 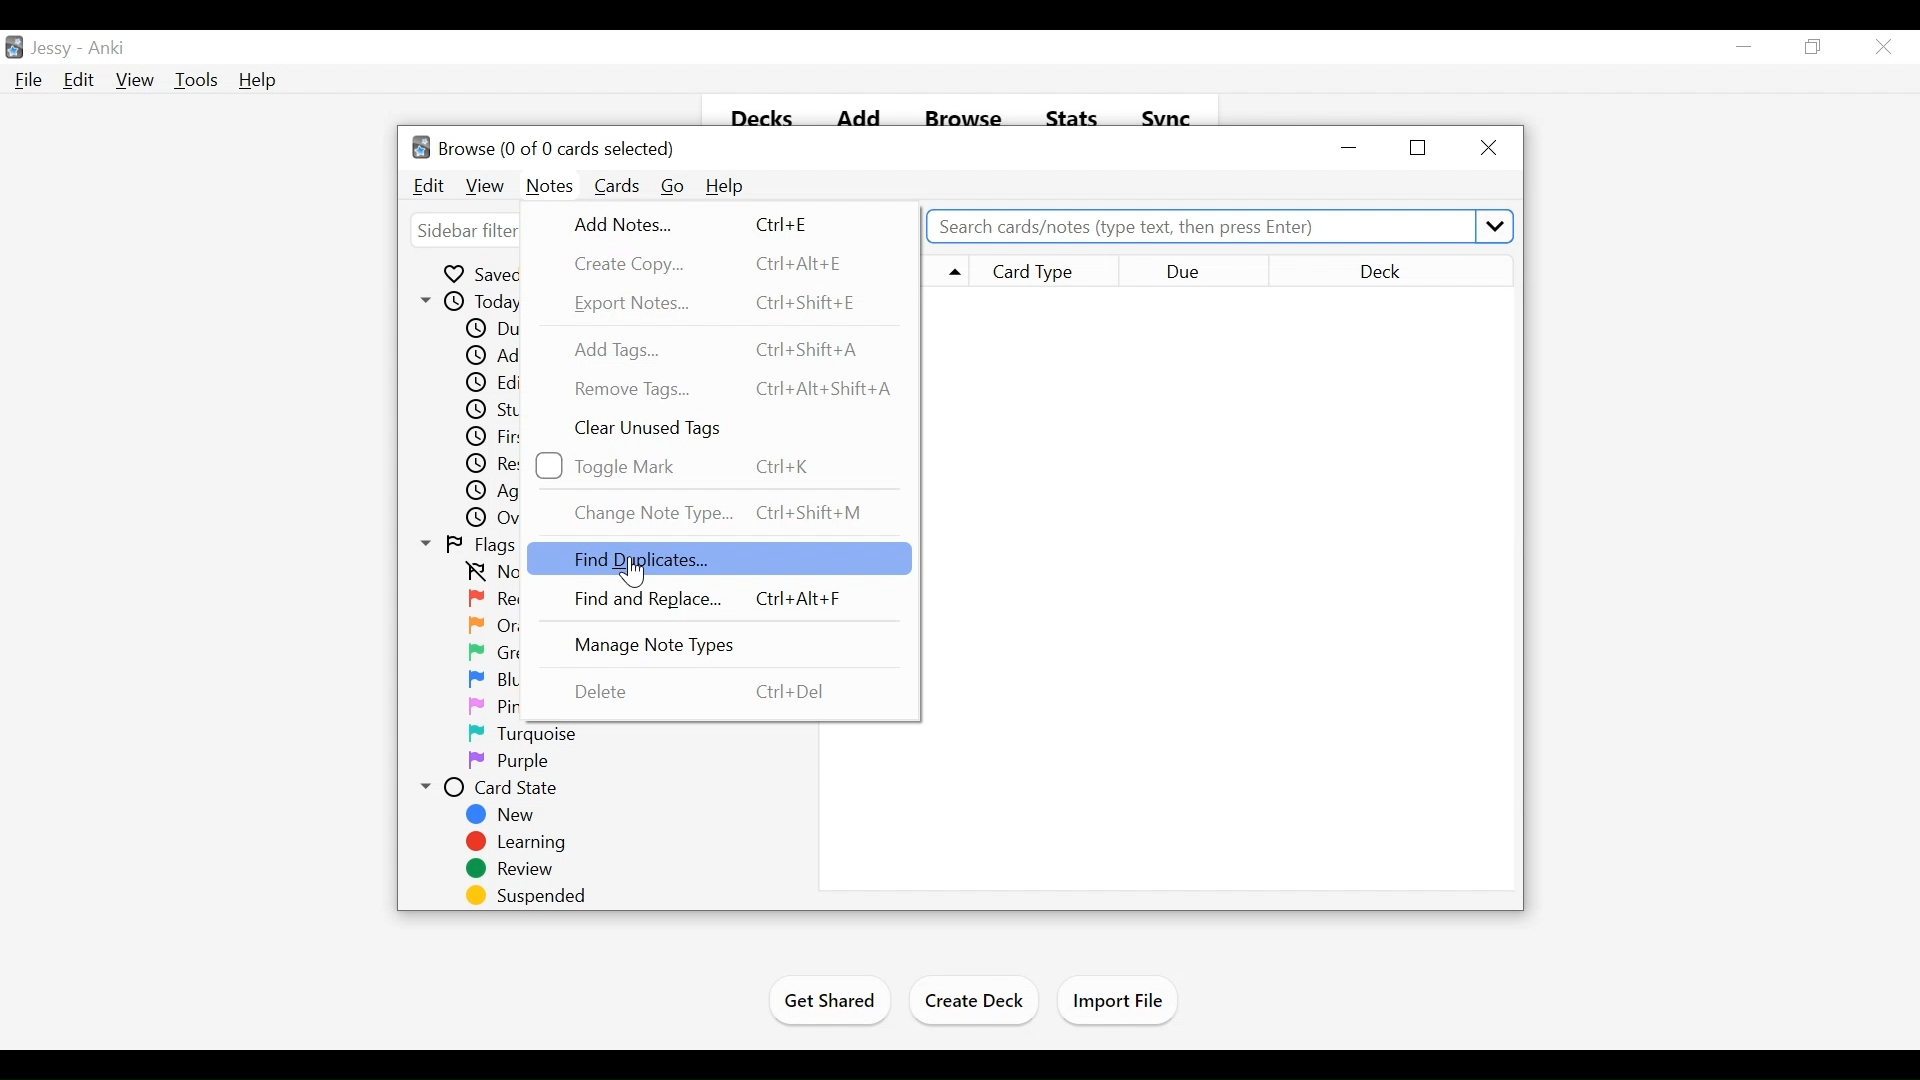 What do you see at coordinates (505, 437) in the screenshot?
I see `First Review` at bounding box center [505, 437].